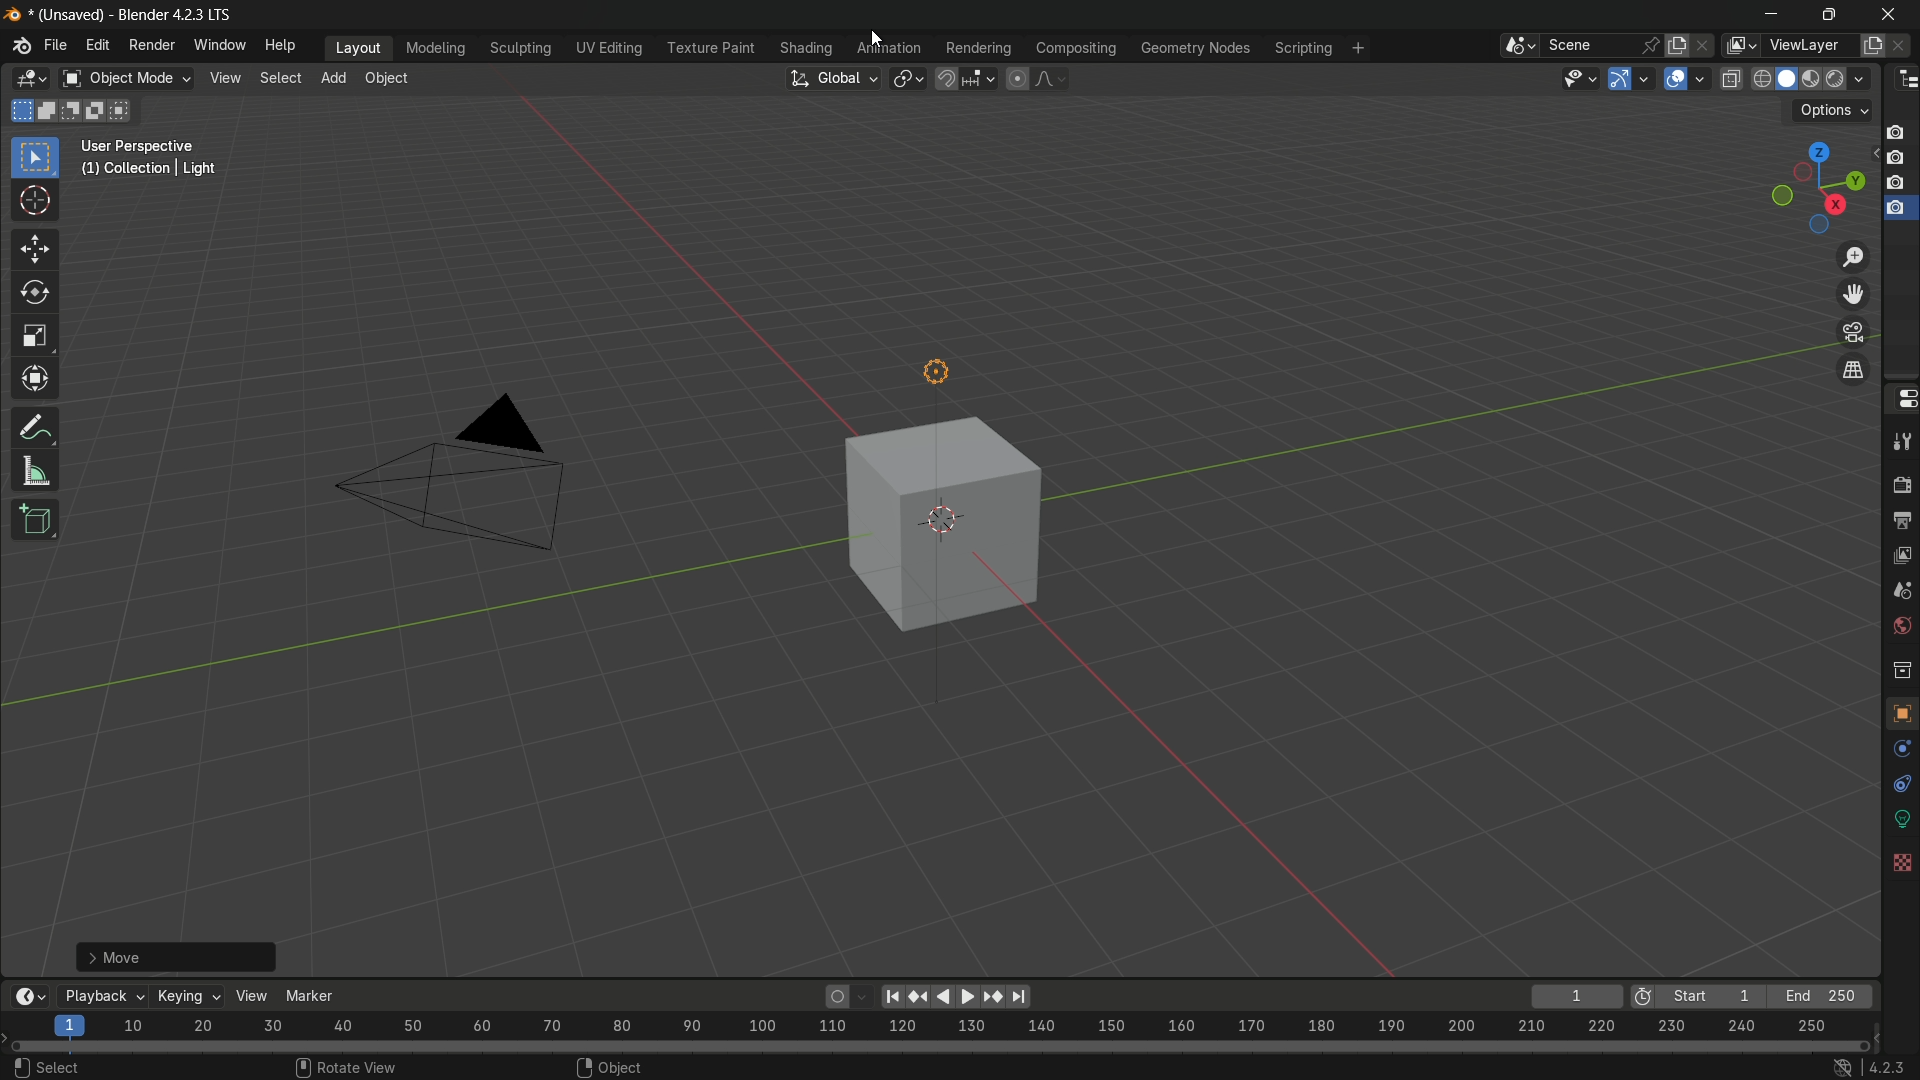  I want to click on auto keyframing, so click(847, 996).